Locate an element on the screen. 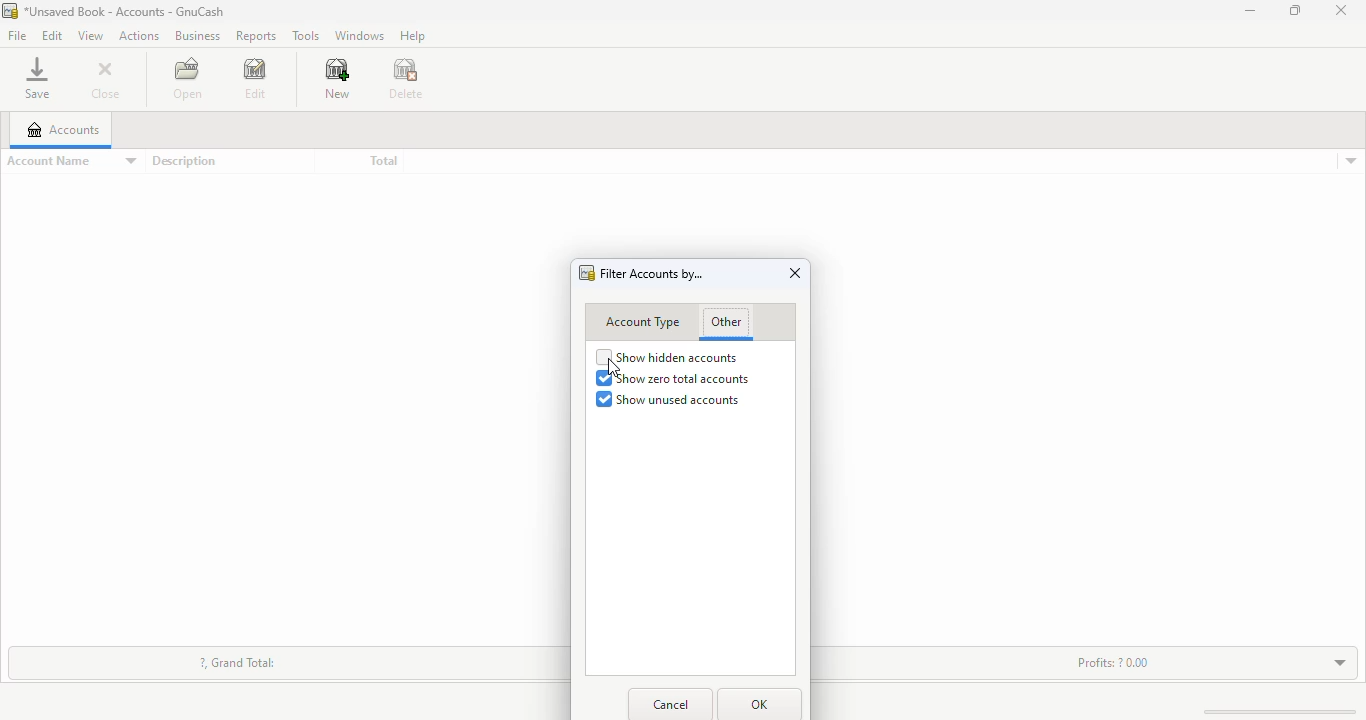 The image size is (1366, 720). view is located at coordinates (90, 35).